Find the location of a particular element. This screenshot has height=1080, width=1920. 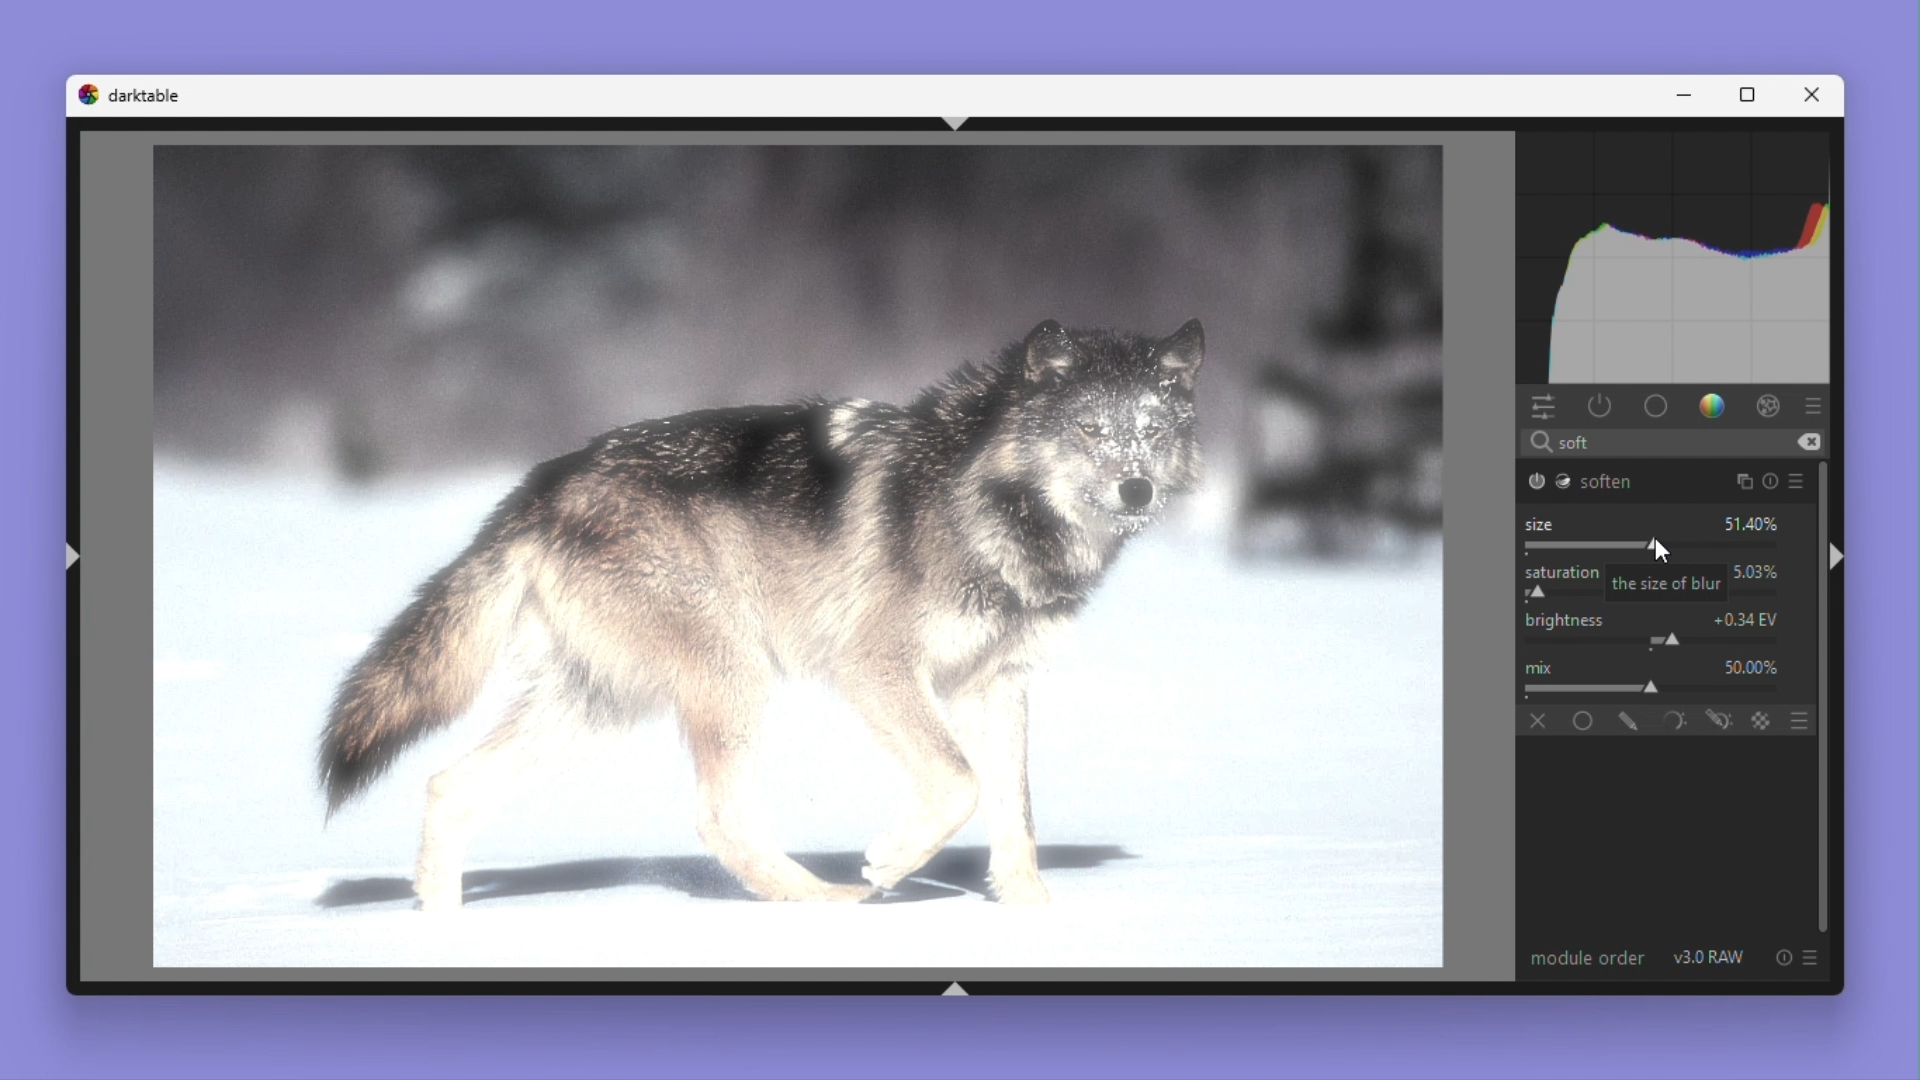

Uniformly is located at coordinates (1586, 720).